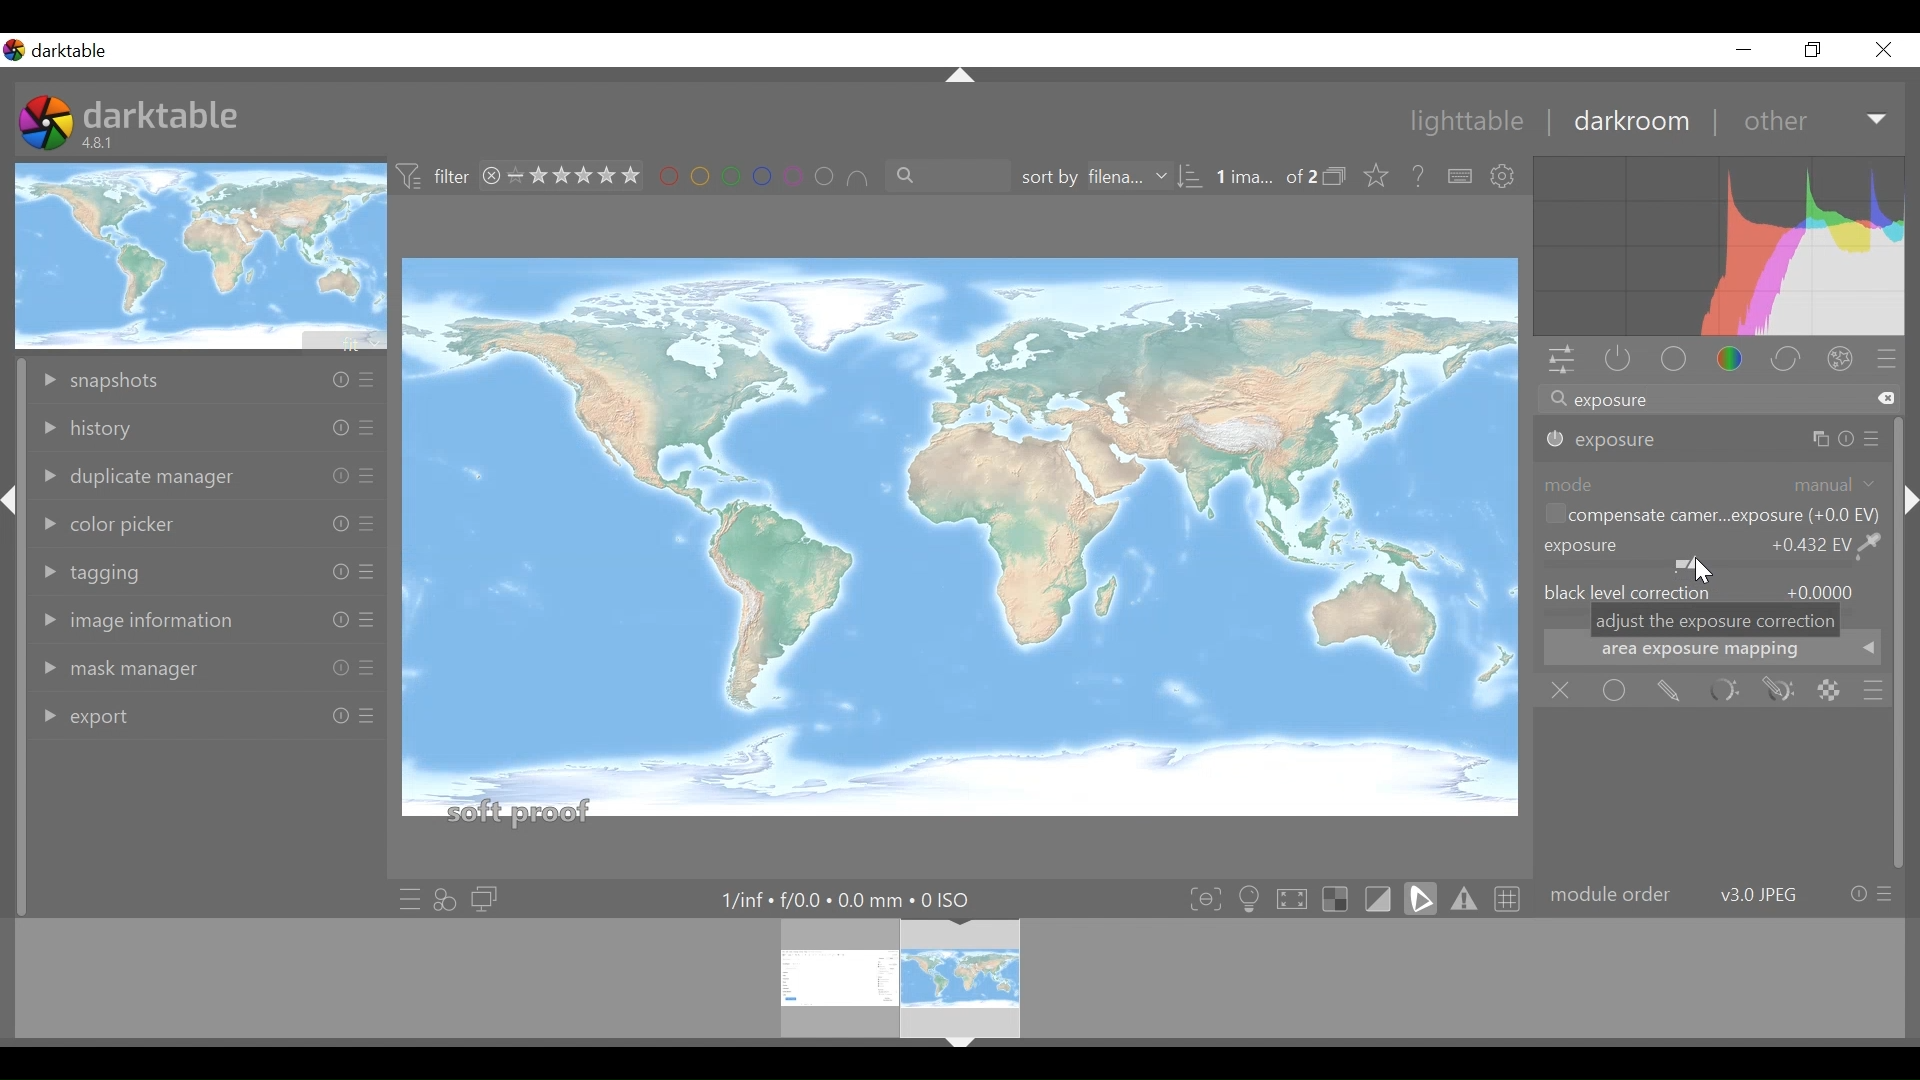 The image size is (1920, 1080). I want to click on Other, so click(1816, 120).